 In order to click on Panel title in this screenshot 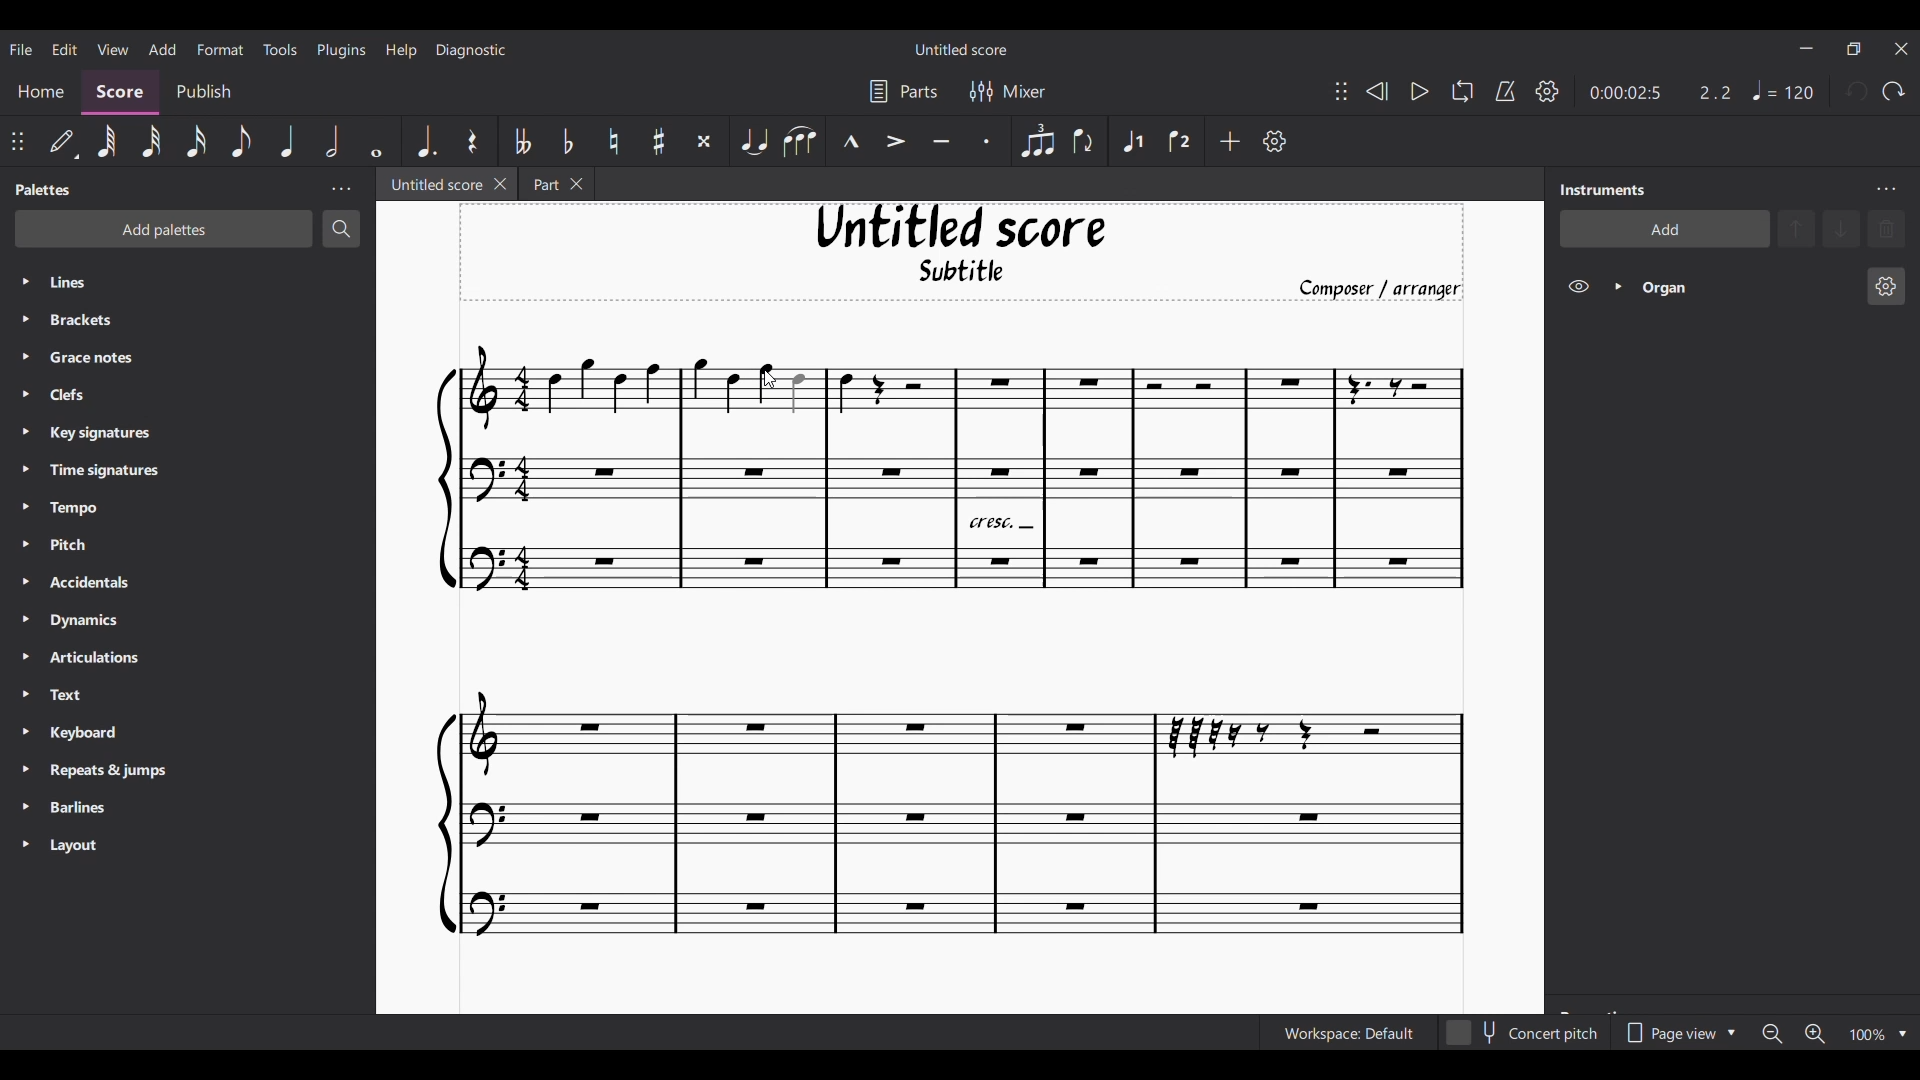, I will do `click(1604, 190)`.